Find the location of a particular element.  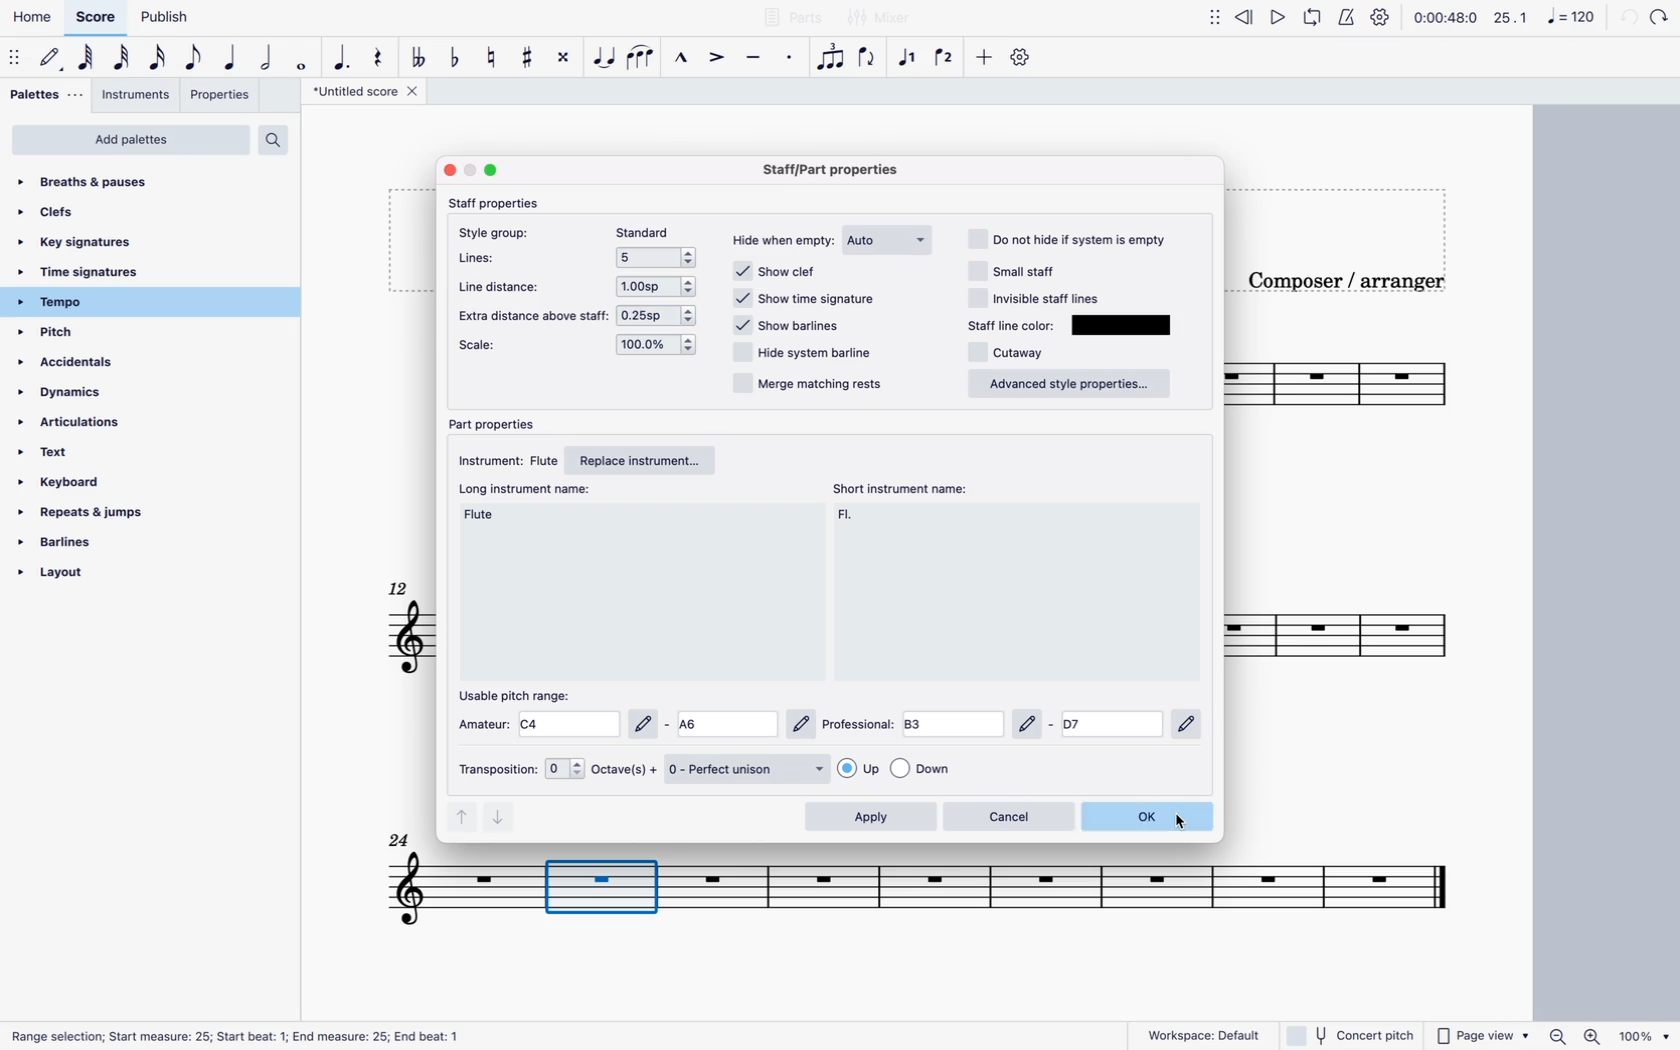

amateur is located at coordinates (635, 724).